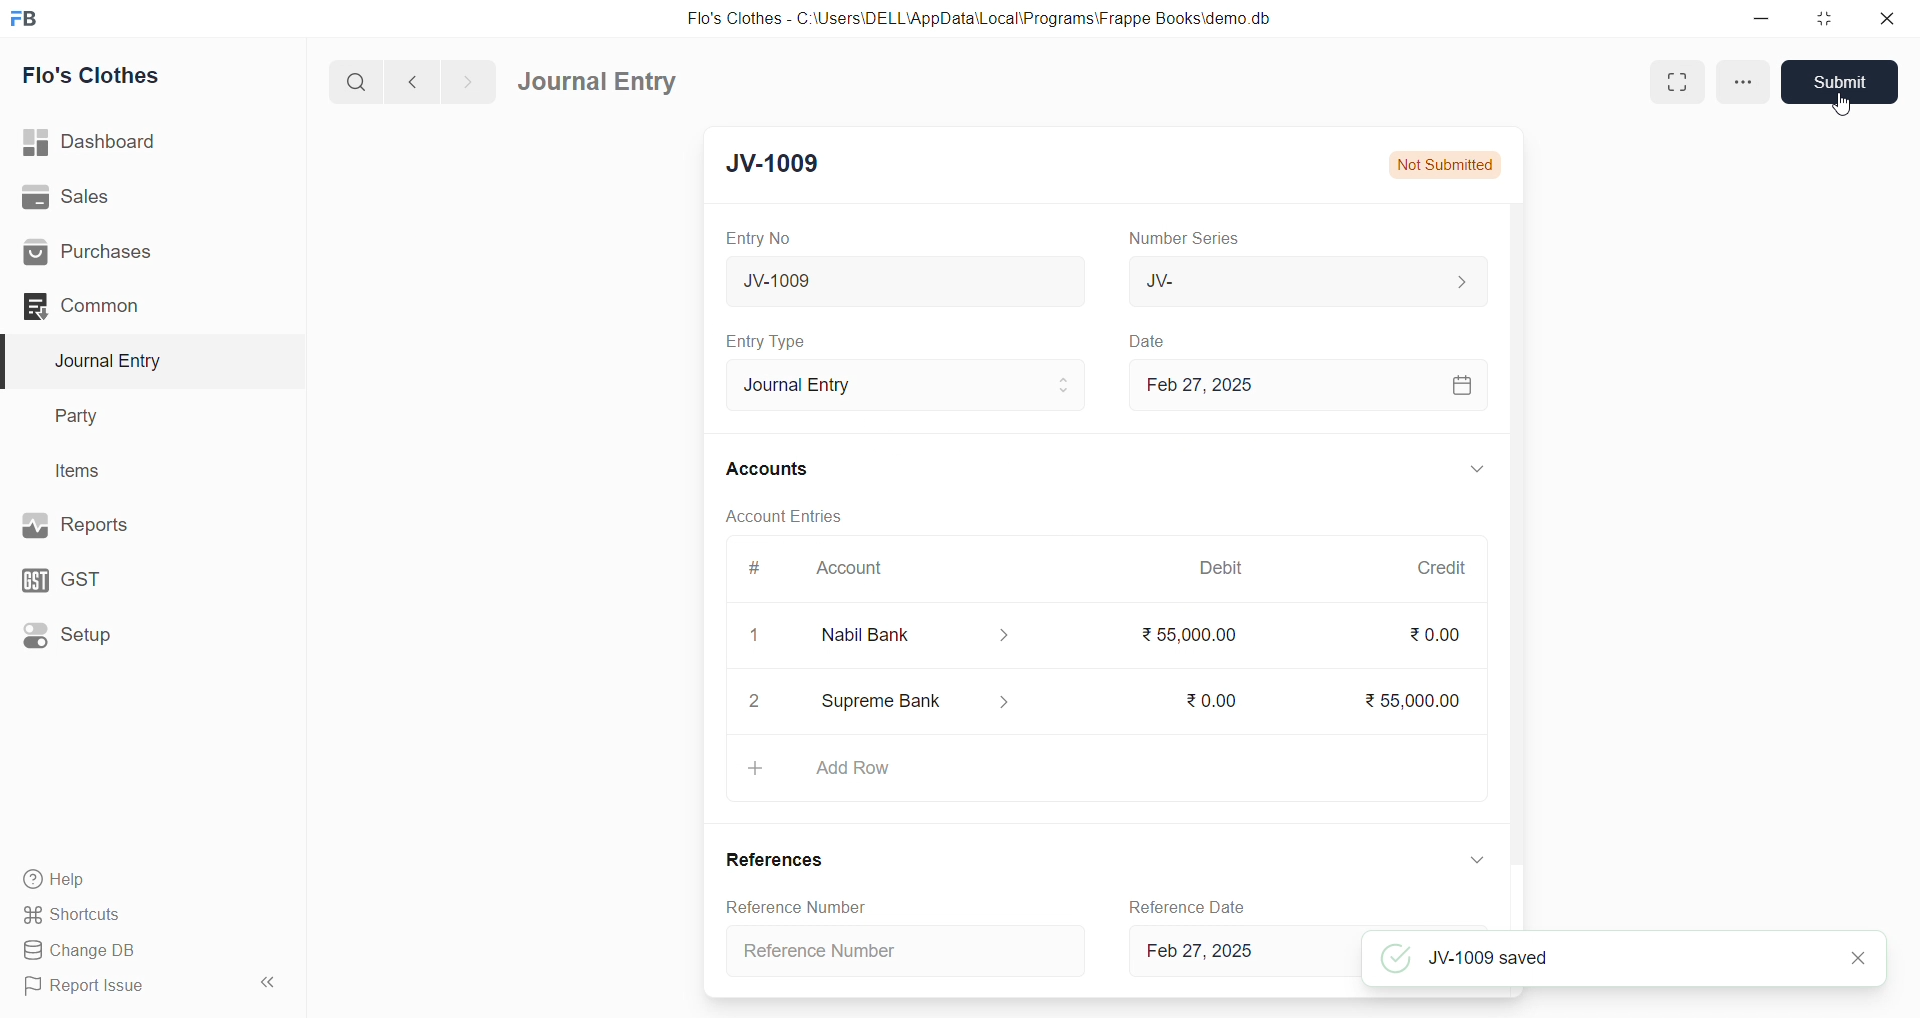 The height and width of the screenshot is (1018, 1920). Describe the element at coordinates (1675, 81) in the screenshot. I see `Fit window` at that location.